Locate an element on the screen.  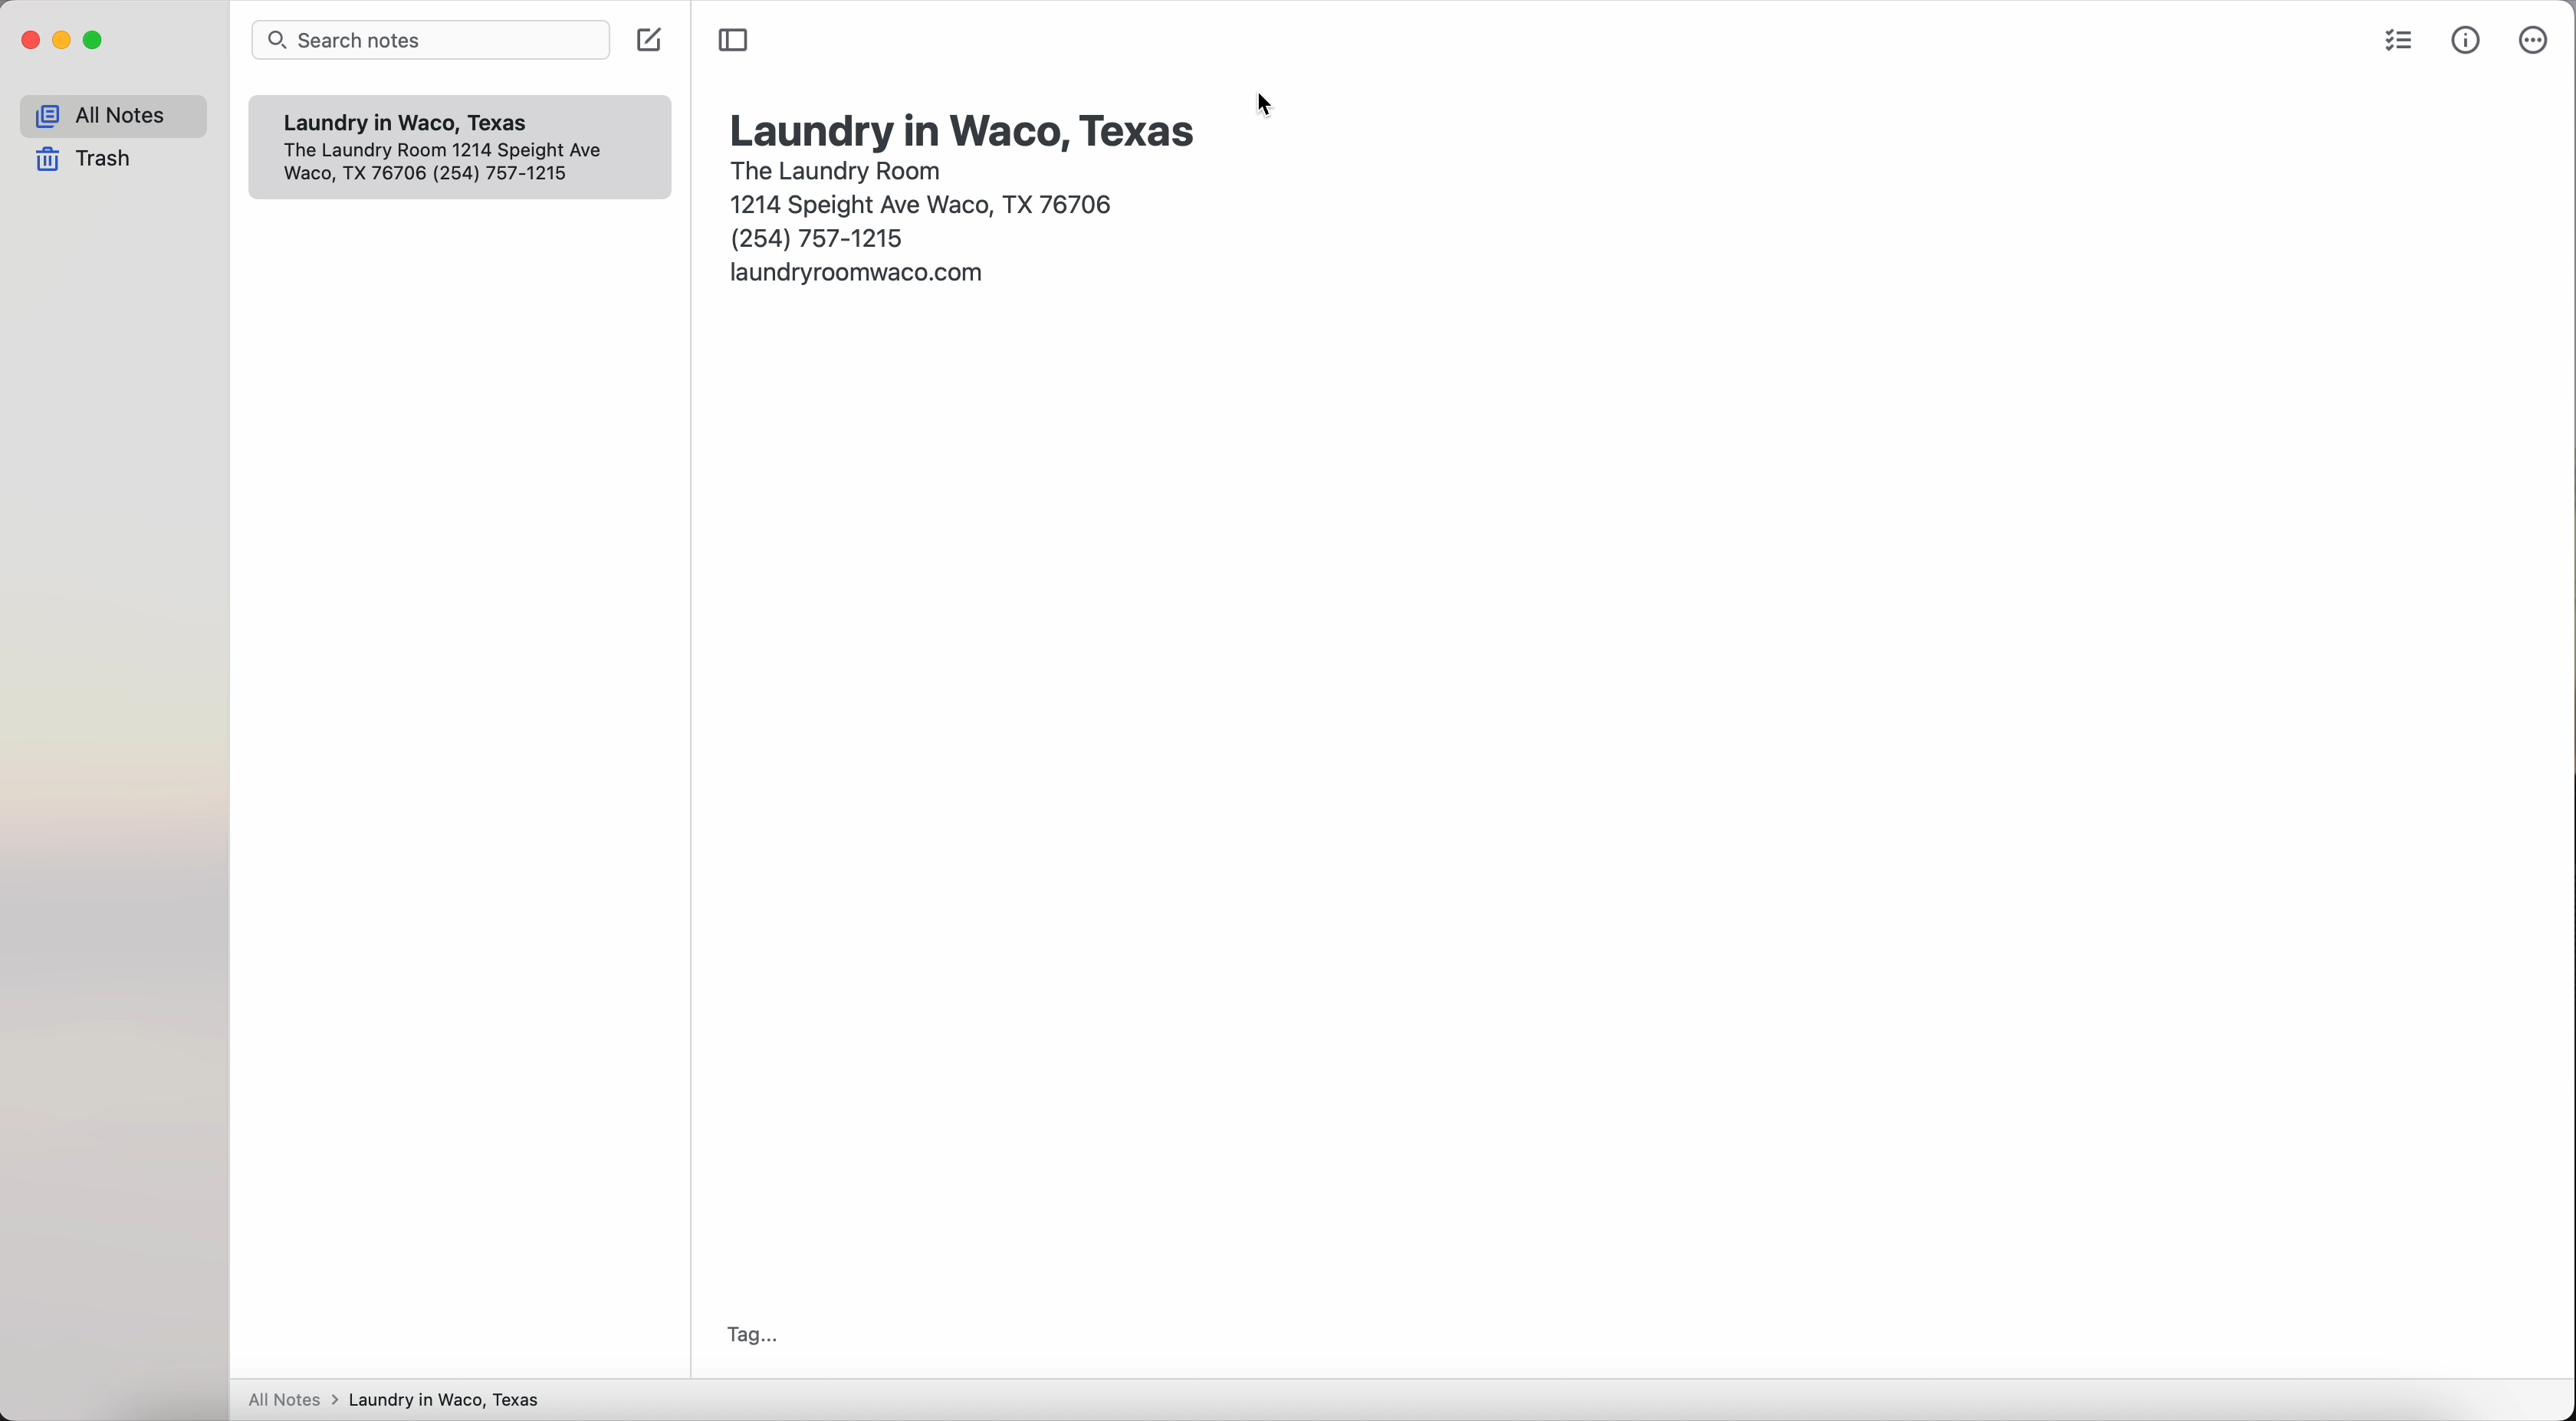
trash is located at coordinates (90, 161).